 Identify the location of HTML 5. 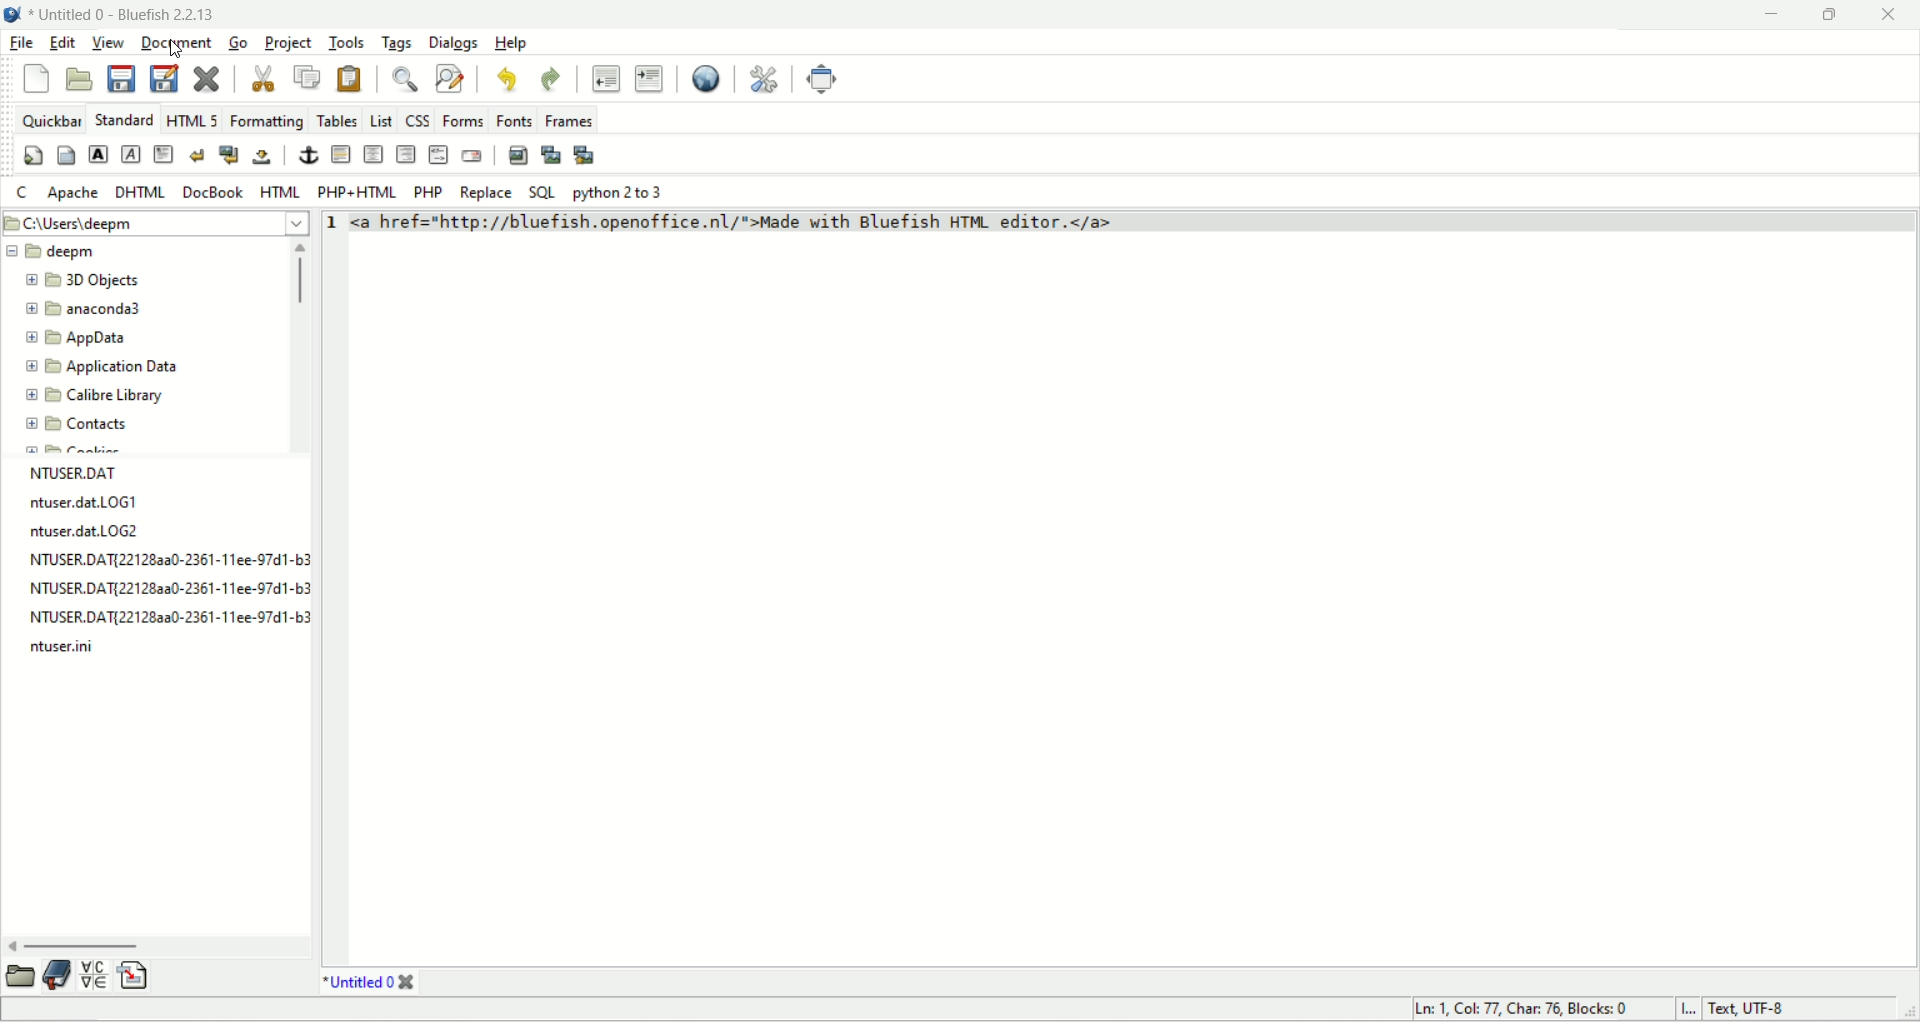
(192, 119).